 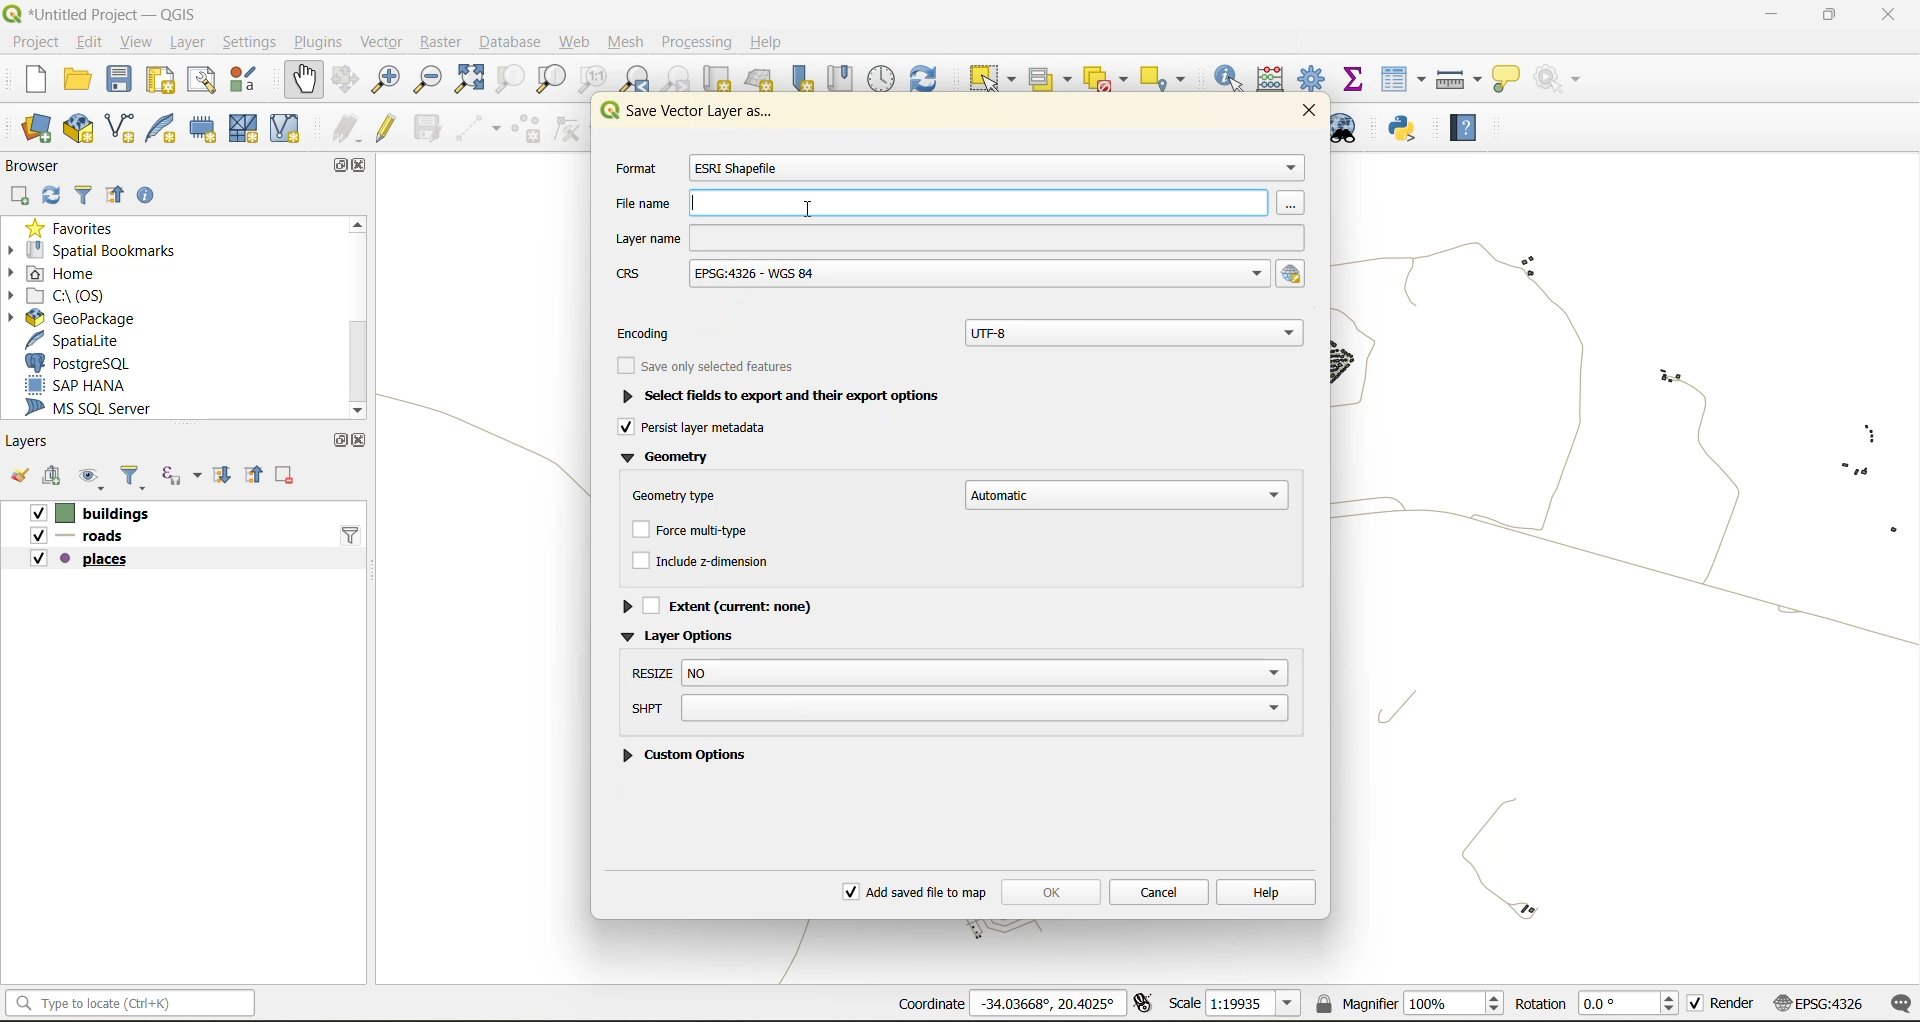 What do you see at coordinates (167, 80) in the screenshot?
I see `print layout` at bounding box center [167, 80].